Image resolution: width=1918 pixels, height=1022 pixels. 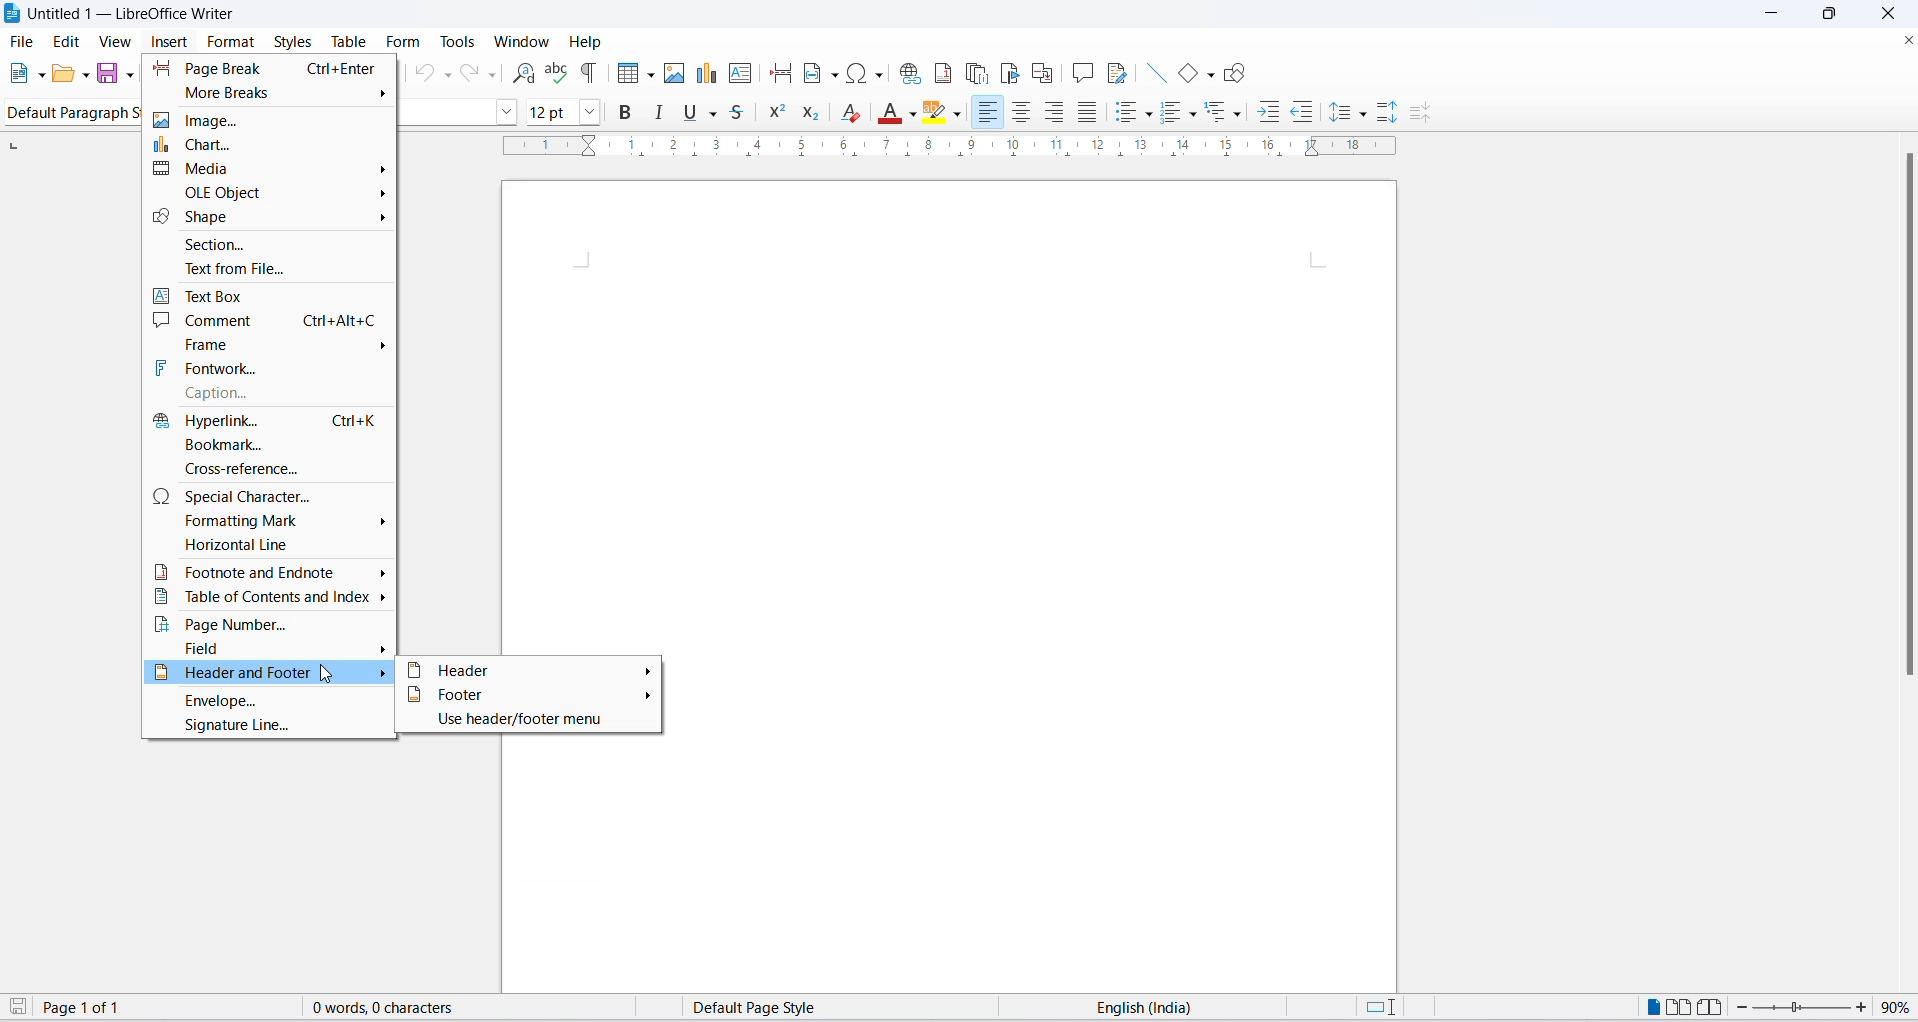 I want to click on table of content and index, so click(x=267, y=599).